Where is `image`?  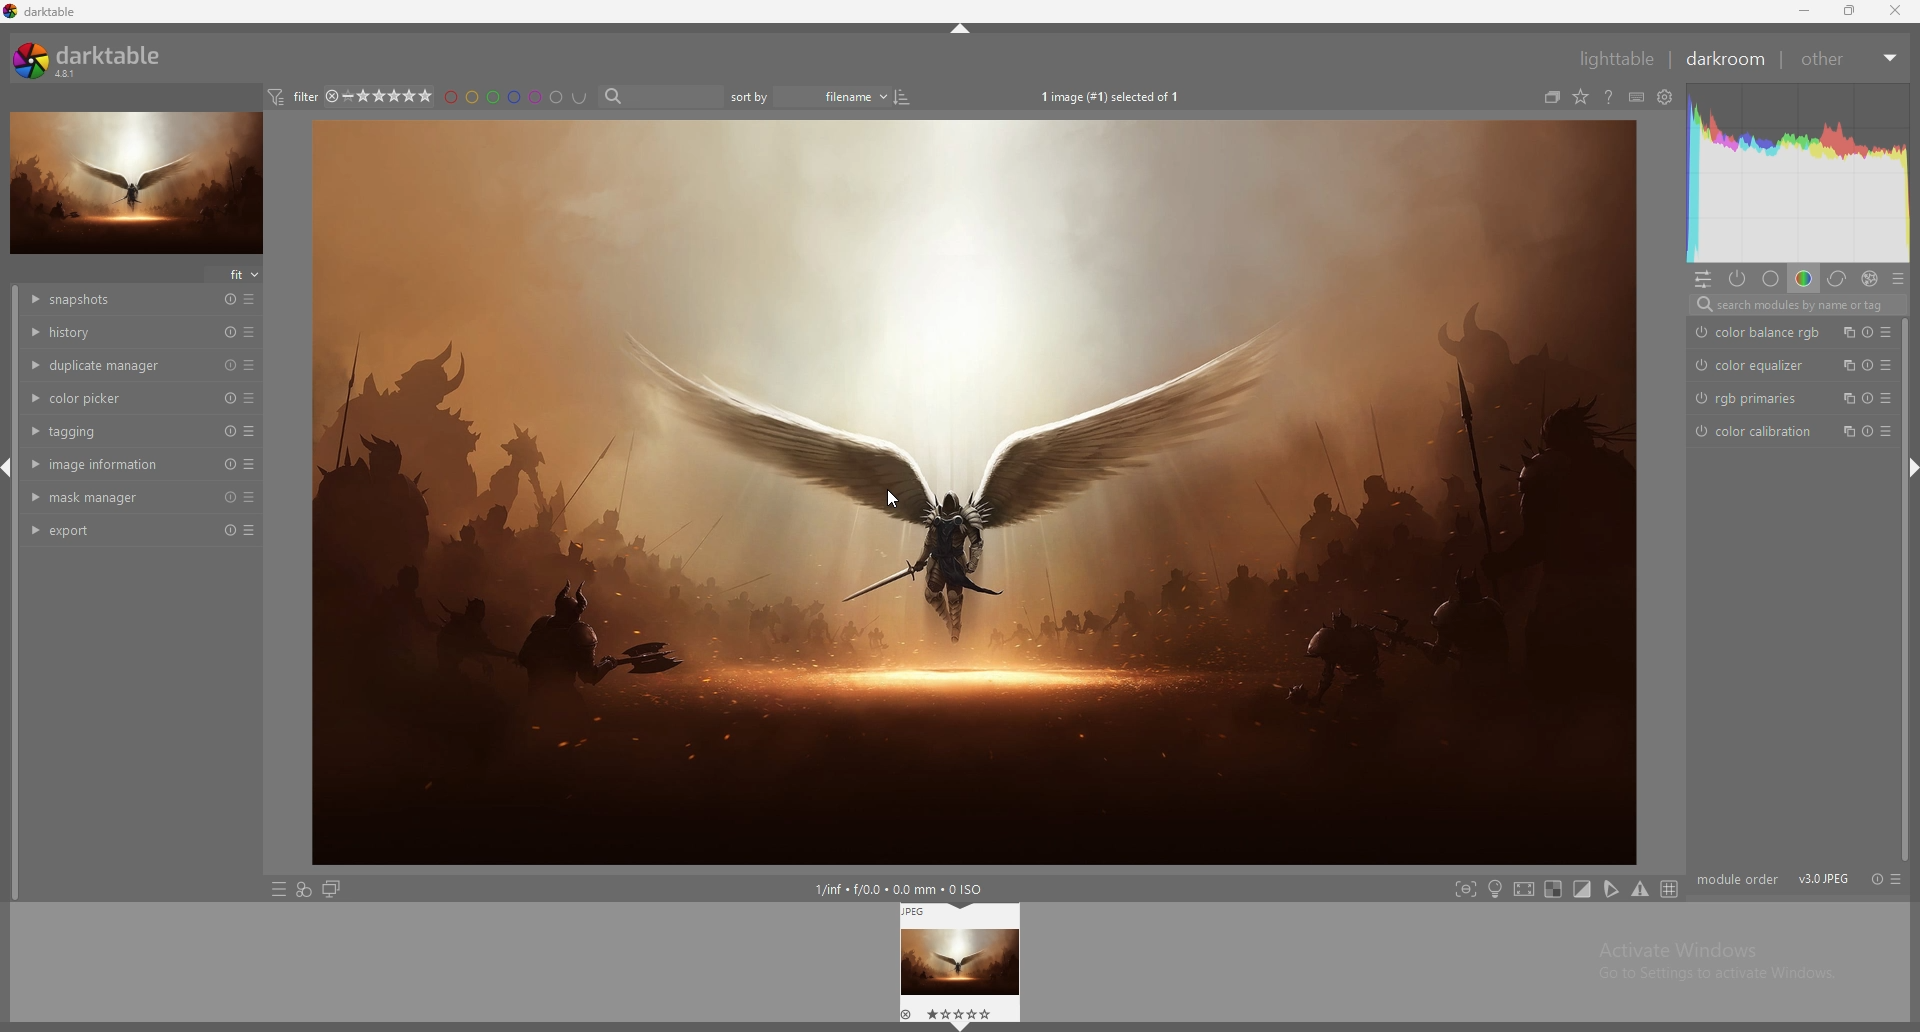 image is located at coordinates (138, 182).